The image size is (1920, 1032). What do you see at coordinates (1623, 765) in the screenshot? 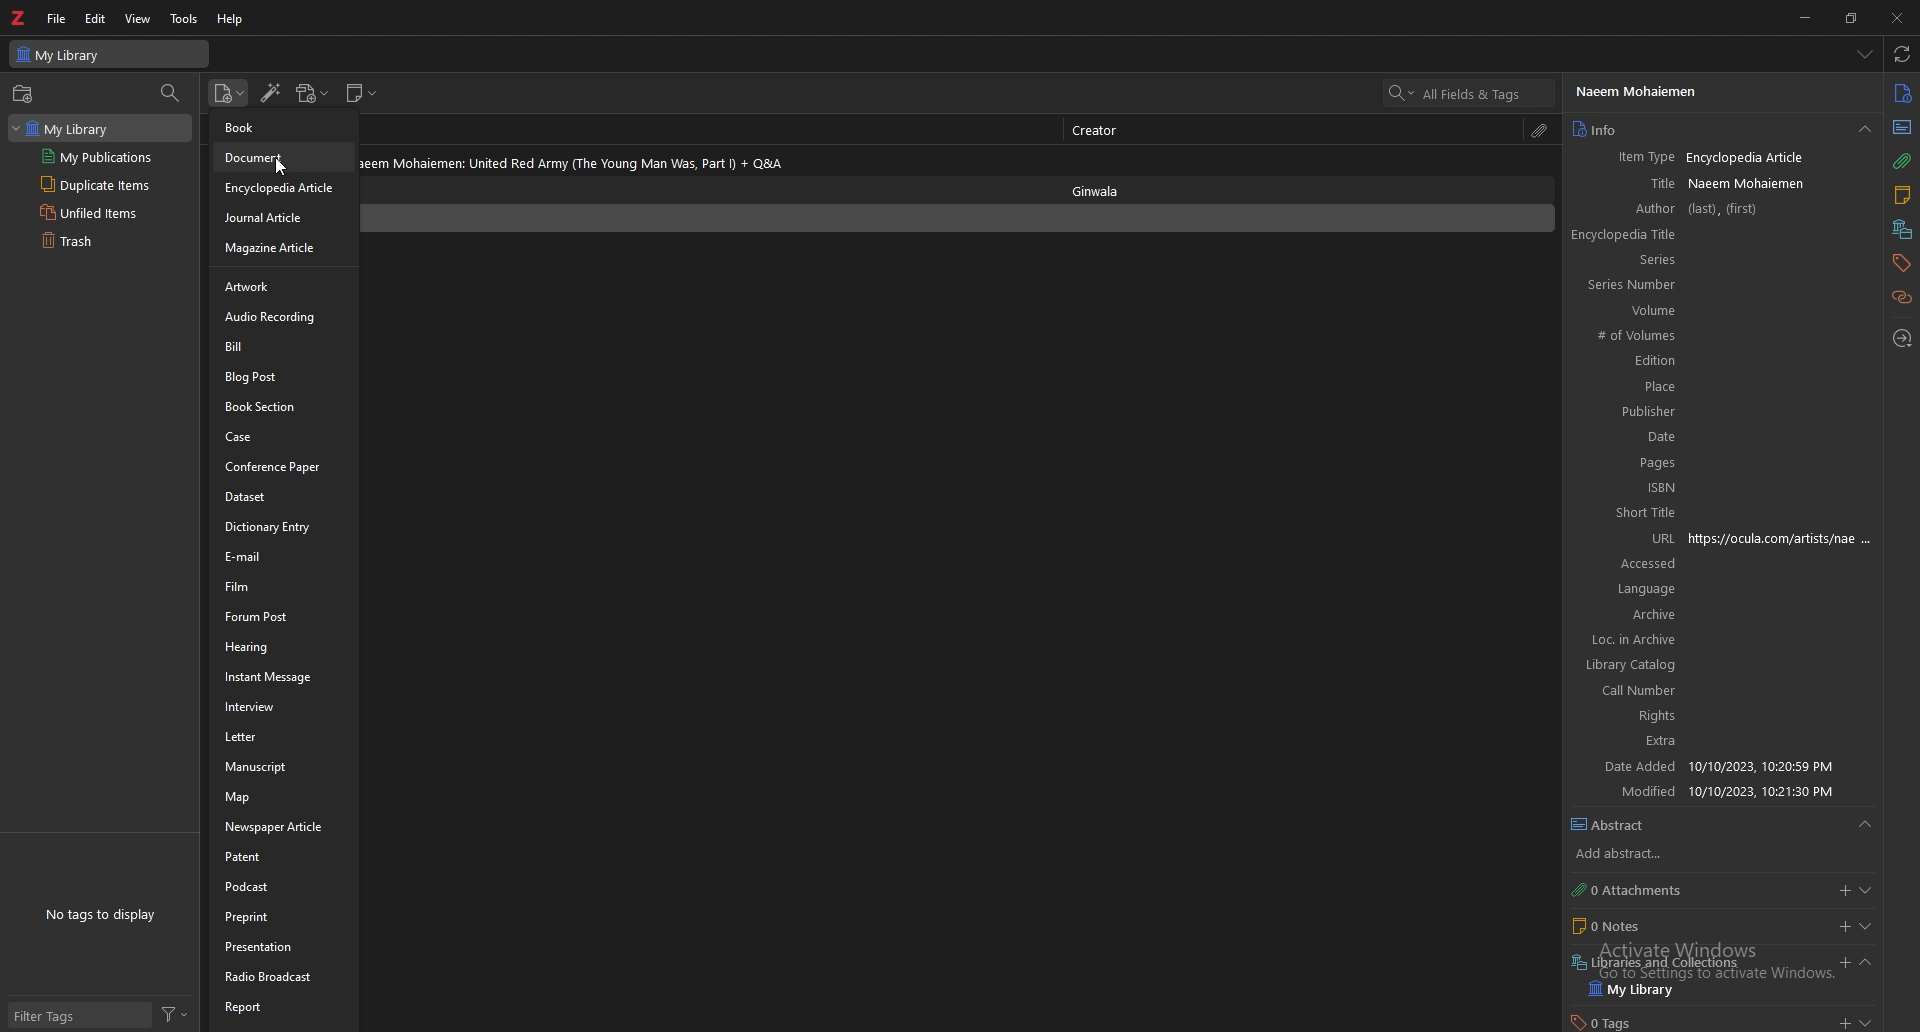
I see `date added` at bounding box center [1623, 765].